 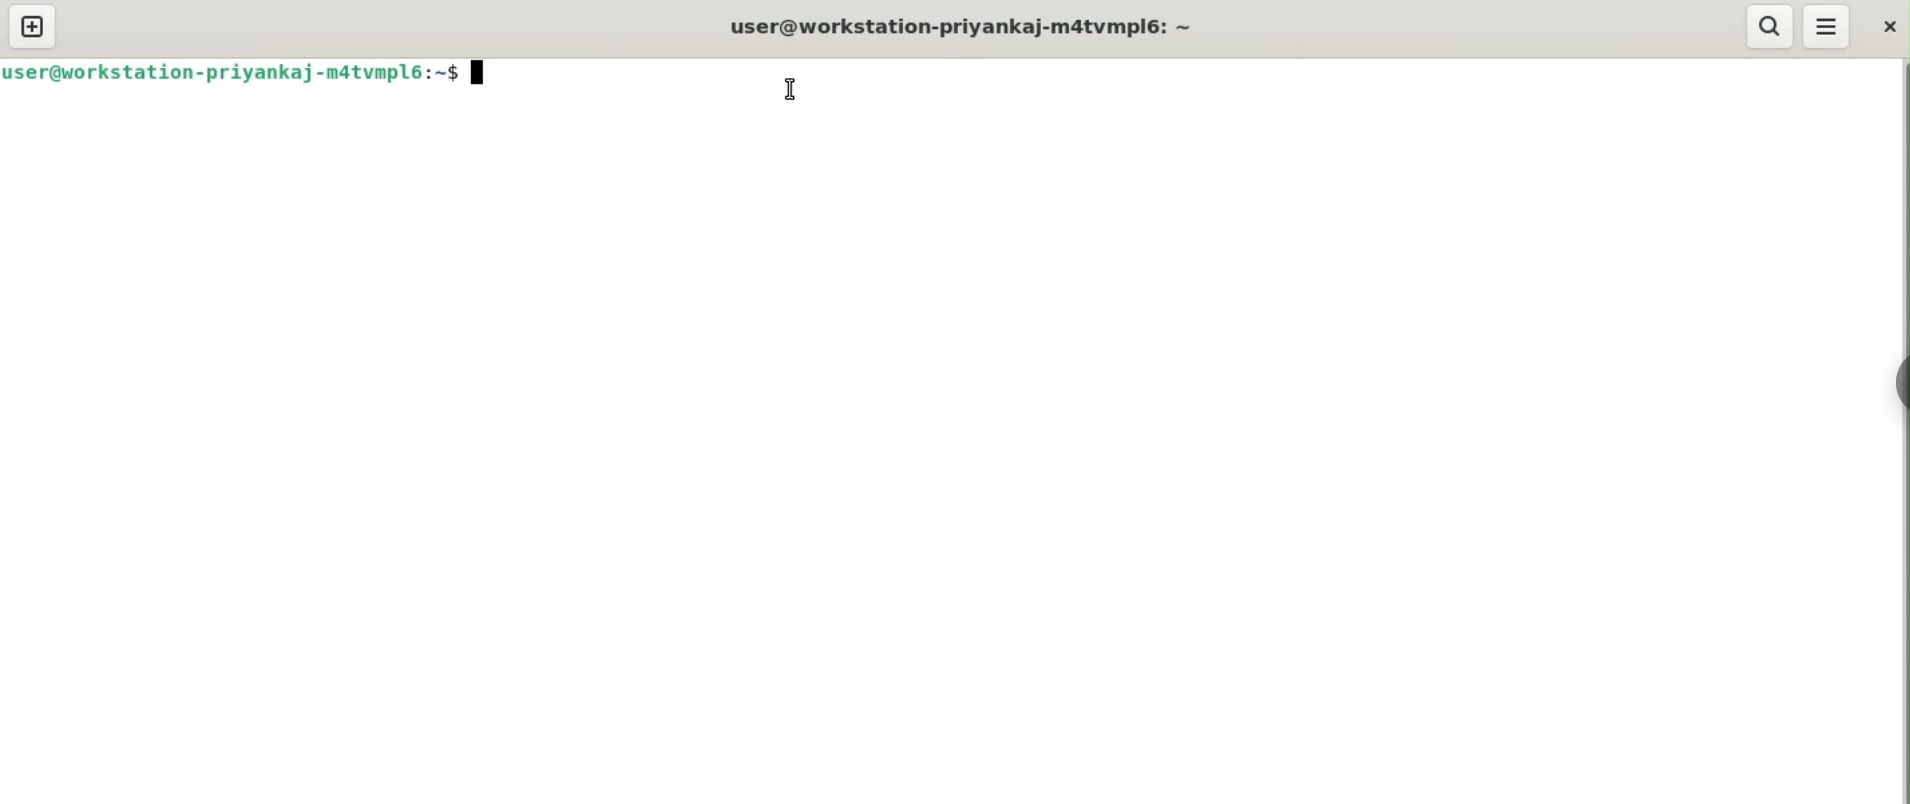 What do you see at coordinates (1898, 384) in the screenshot?
I see `sidebar` at bounding box center [1898, 384].